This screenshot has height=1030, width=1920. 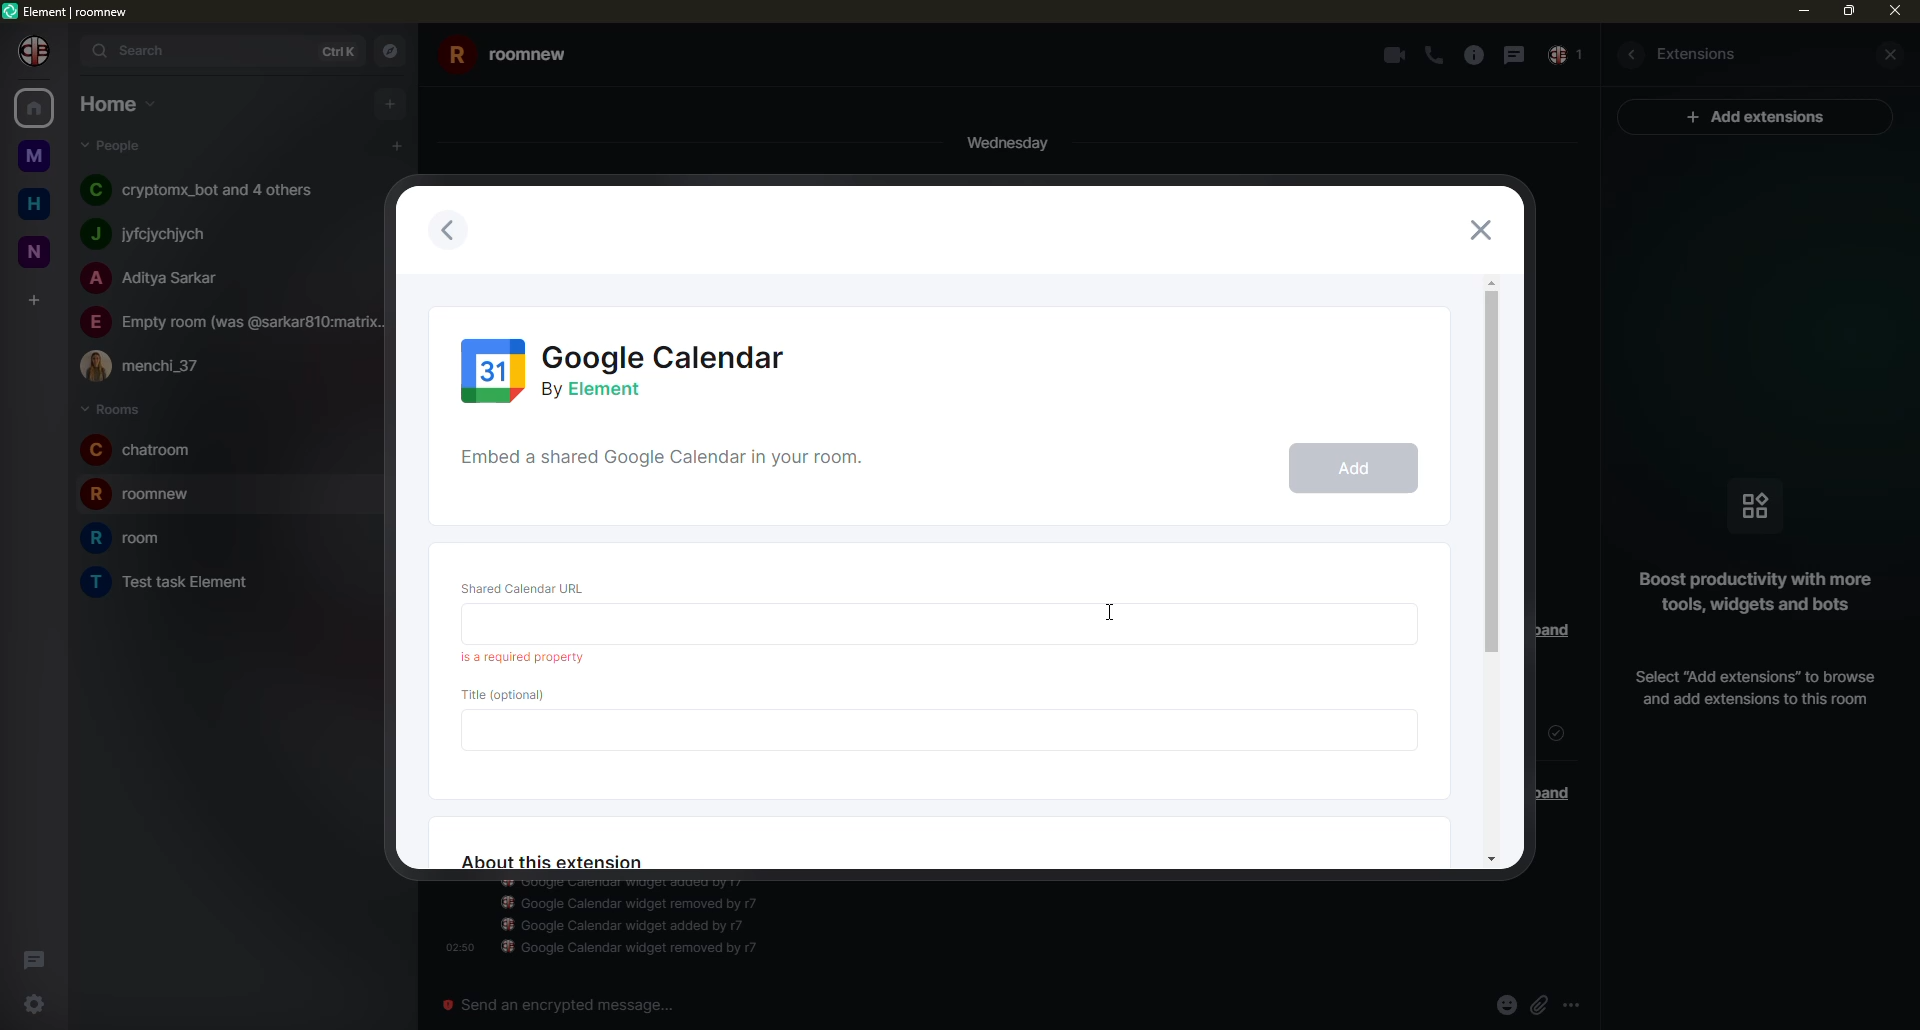 What do you see at coordinates (32, 956) in the screenshot?
I see `threads` at bounding box center [32, 956].